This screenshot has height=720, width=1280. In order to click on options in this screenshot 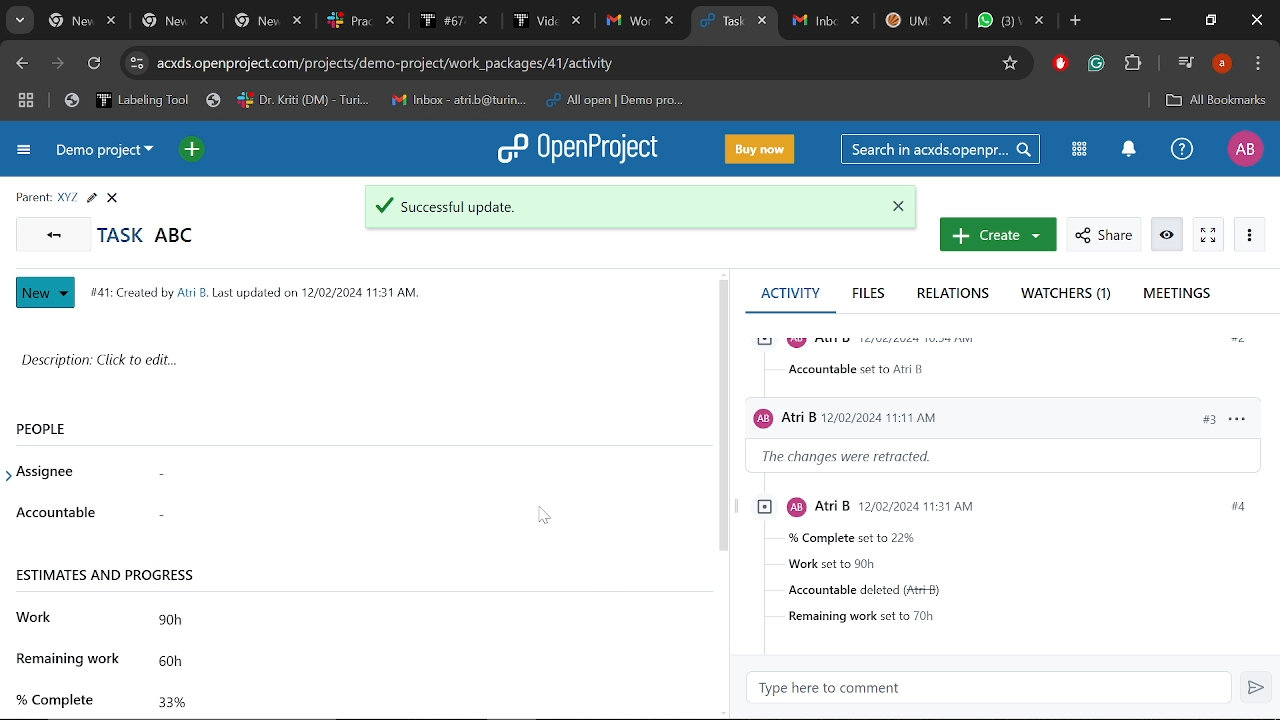, I will do `click(1236, 417)`.